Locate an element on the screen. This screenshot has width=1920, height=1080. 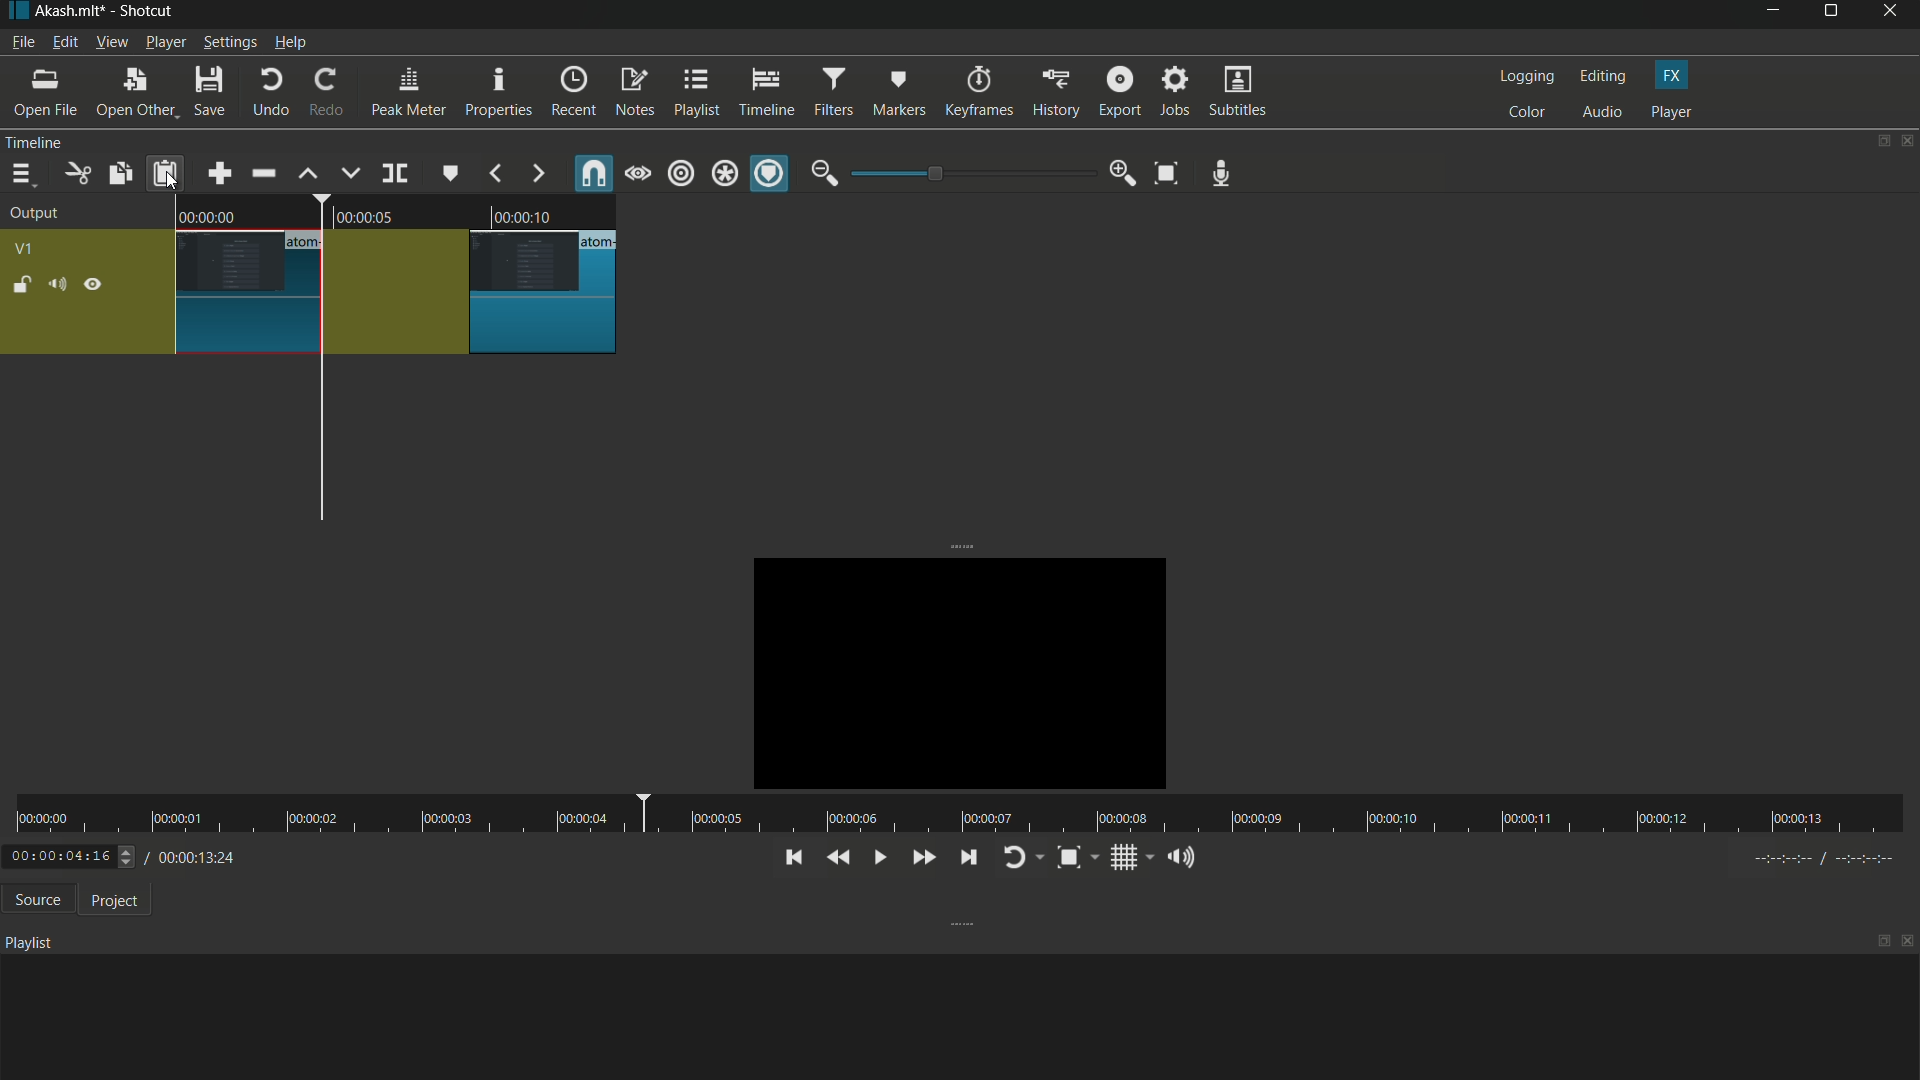
timecodes is located at coordinates (1834, 858).